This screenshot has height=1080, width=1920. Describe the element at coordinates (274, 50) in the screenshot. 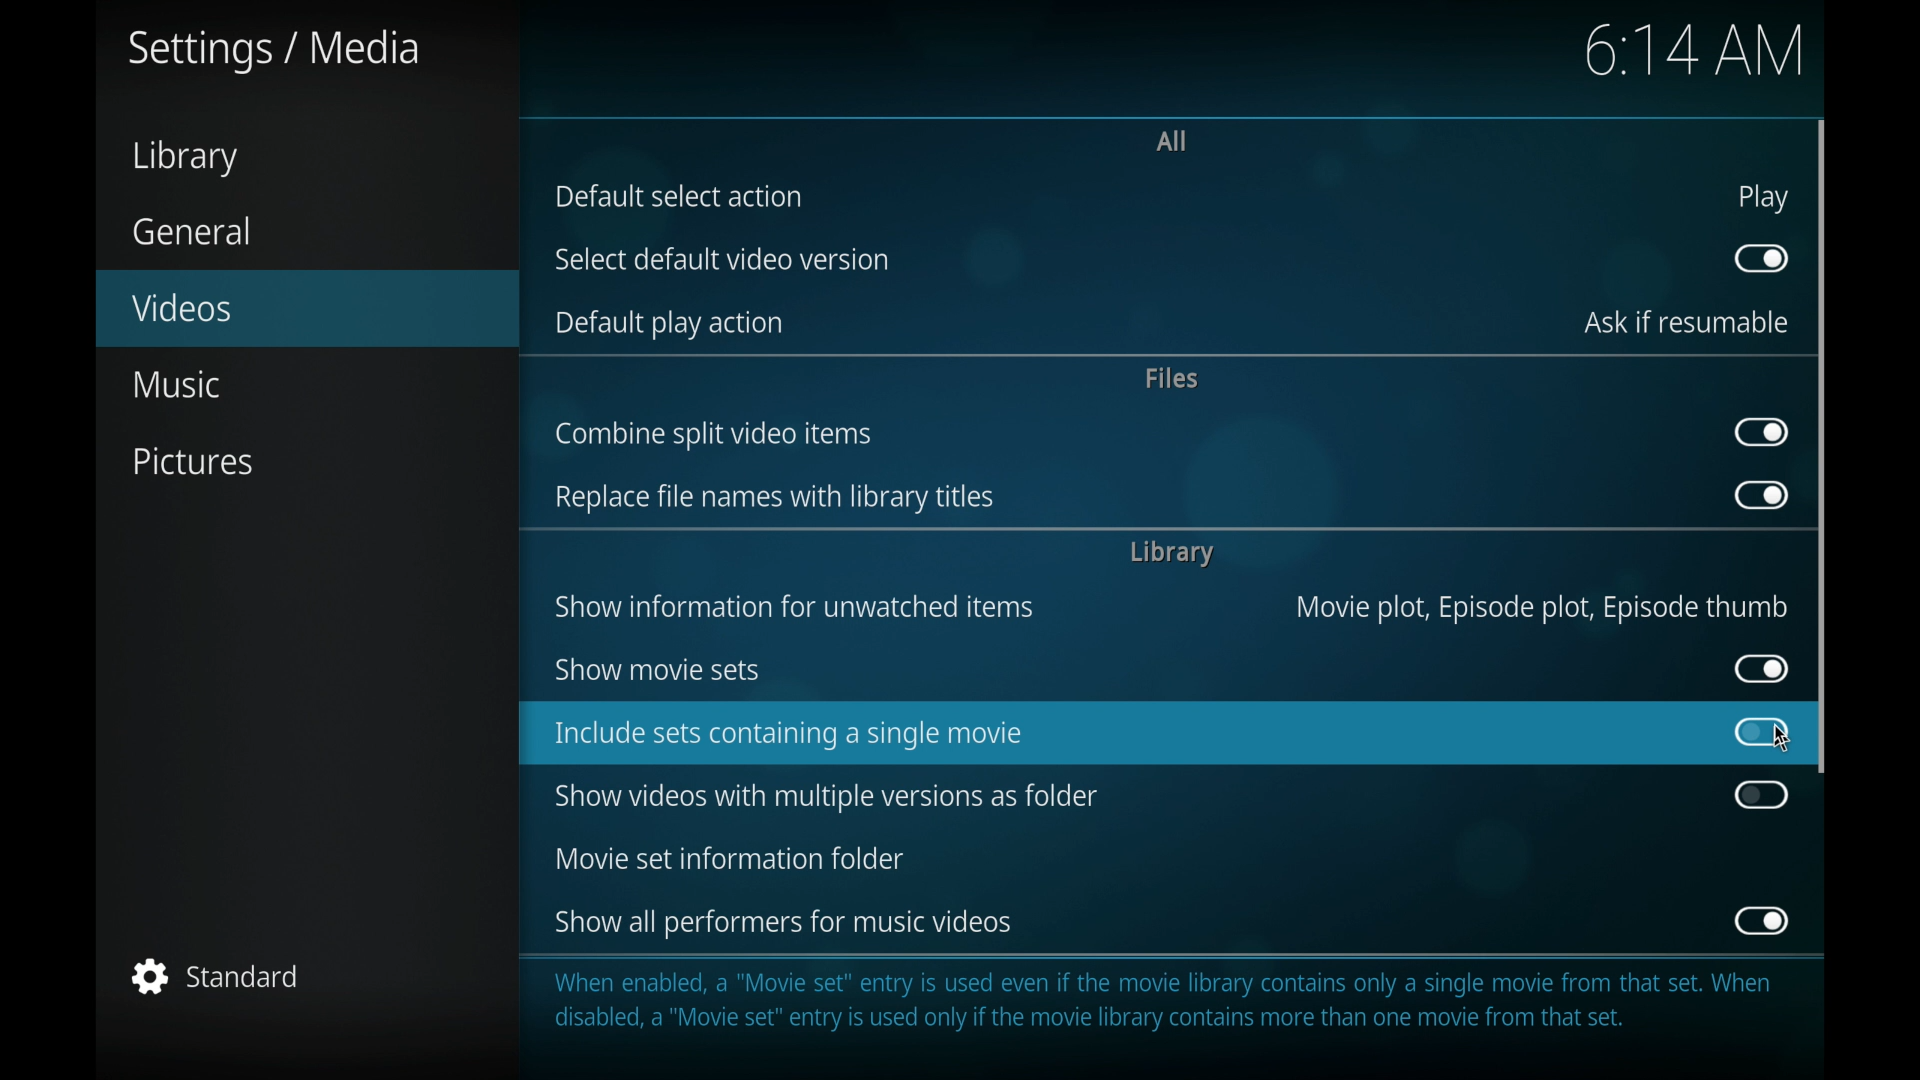

I see `settings` at that location.